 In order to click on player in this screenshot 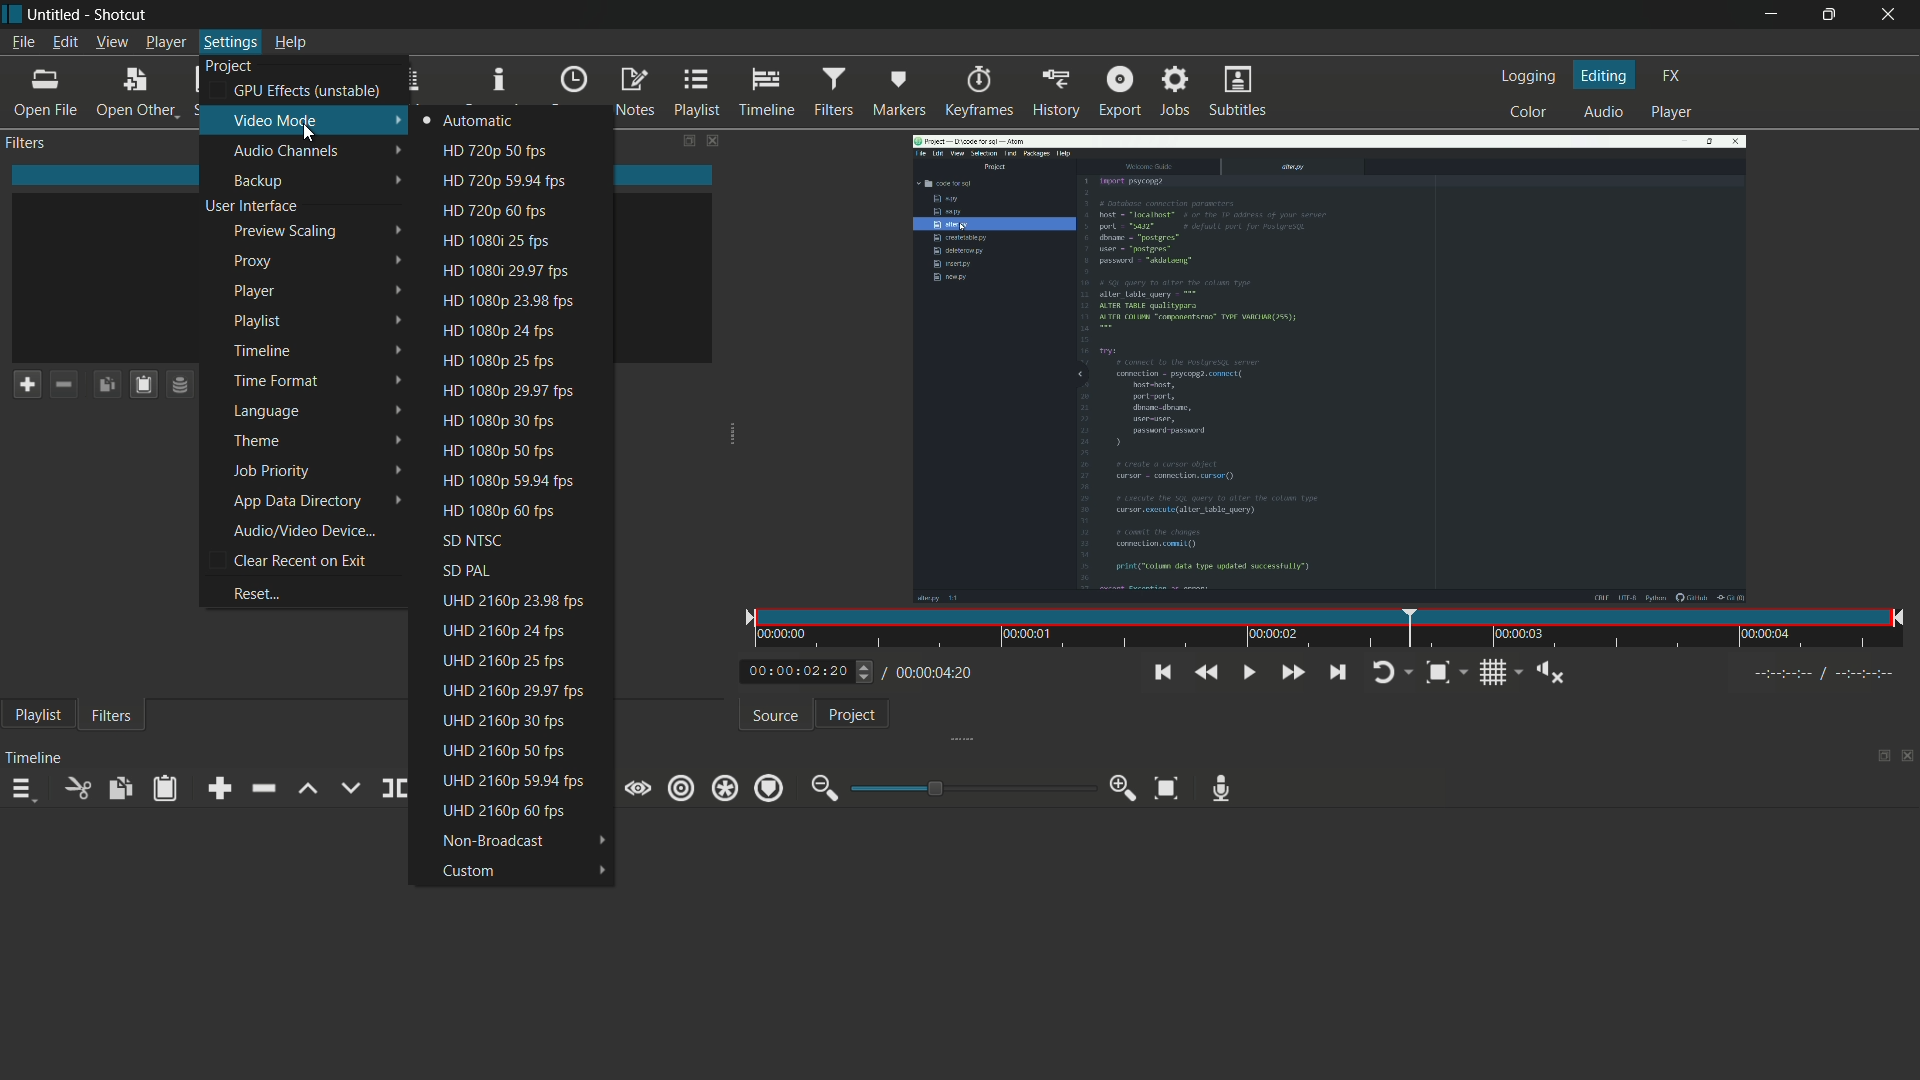, I will do `click(1674, 112)`.